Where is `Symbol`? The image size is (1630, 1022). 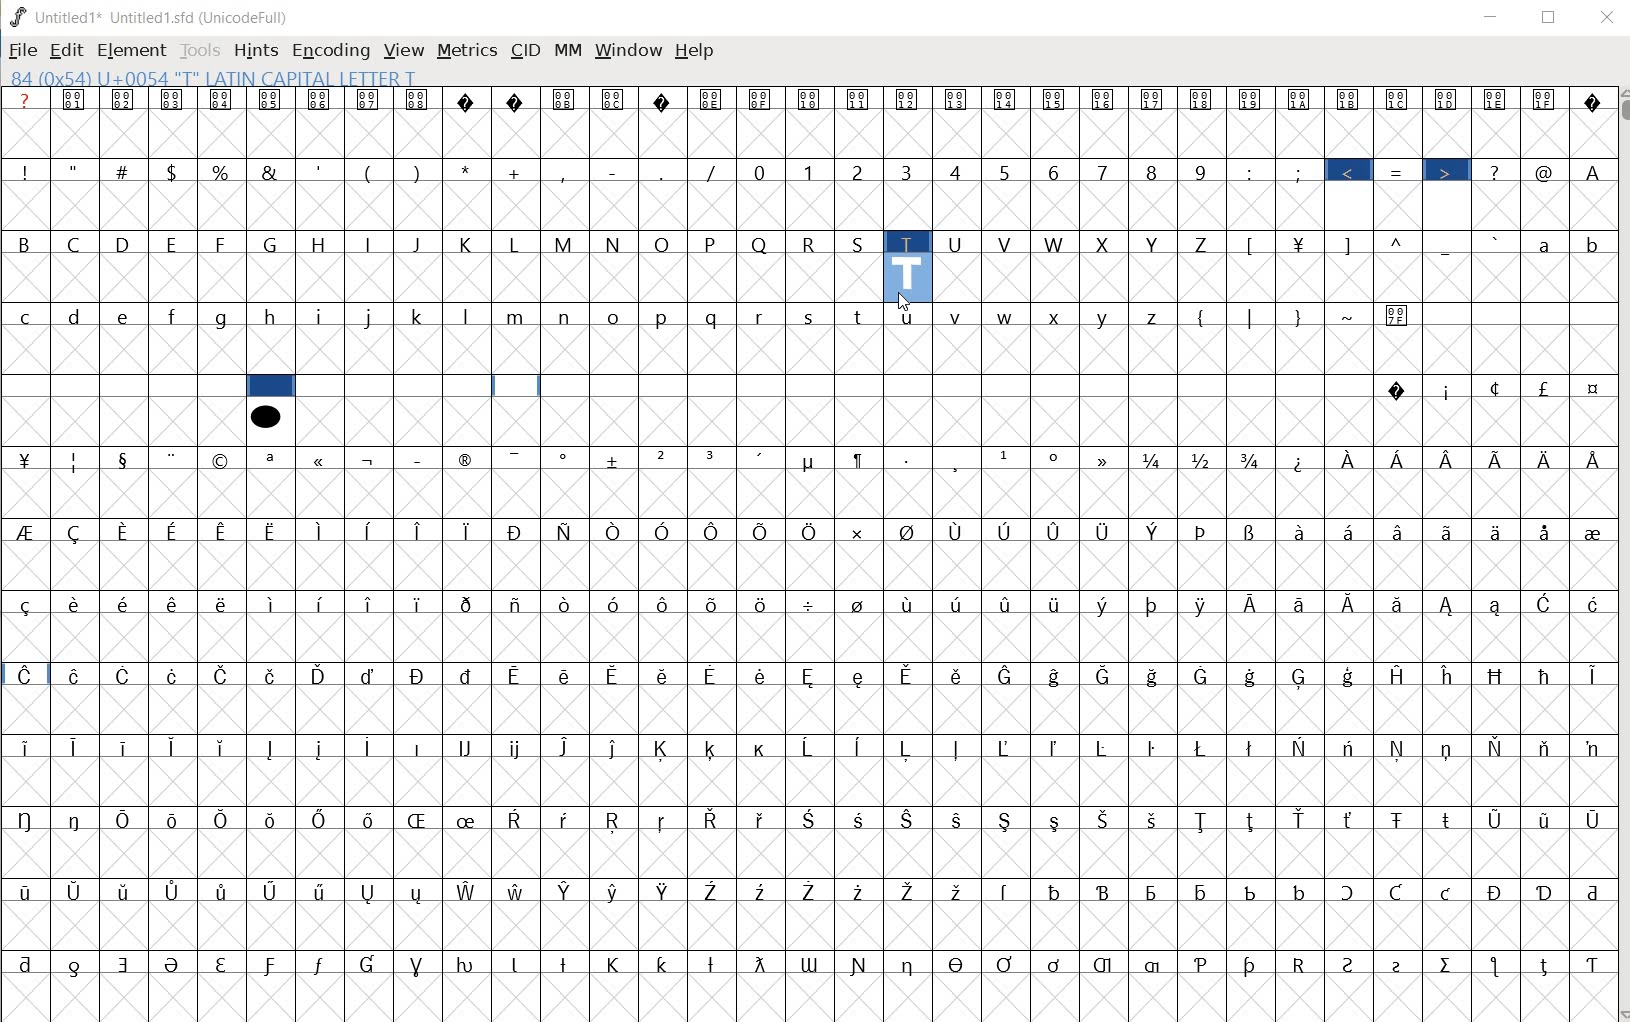
Symbol is located at coordinates (1400, 748).